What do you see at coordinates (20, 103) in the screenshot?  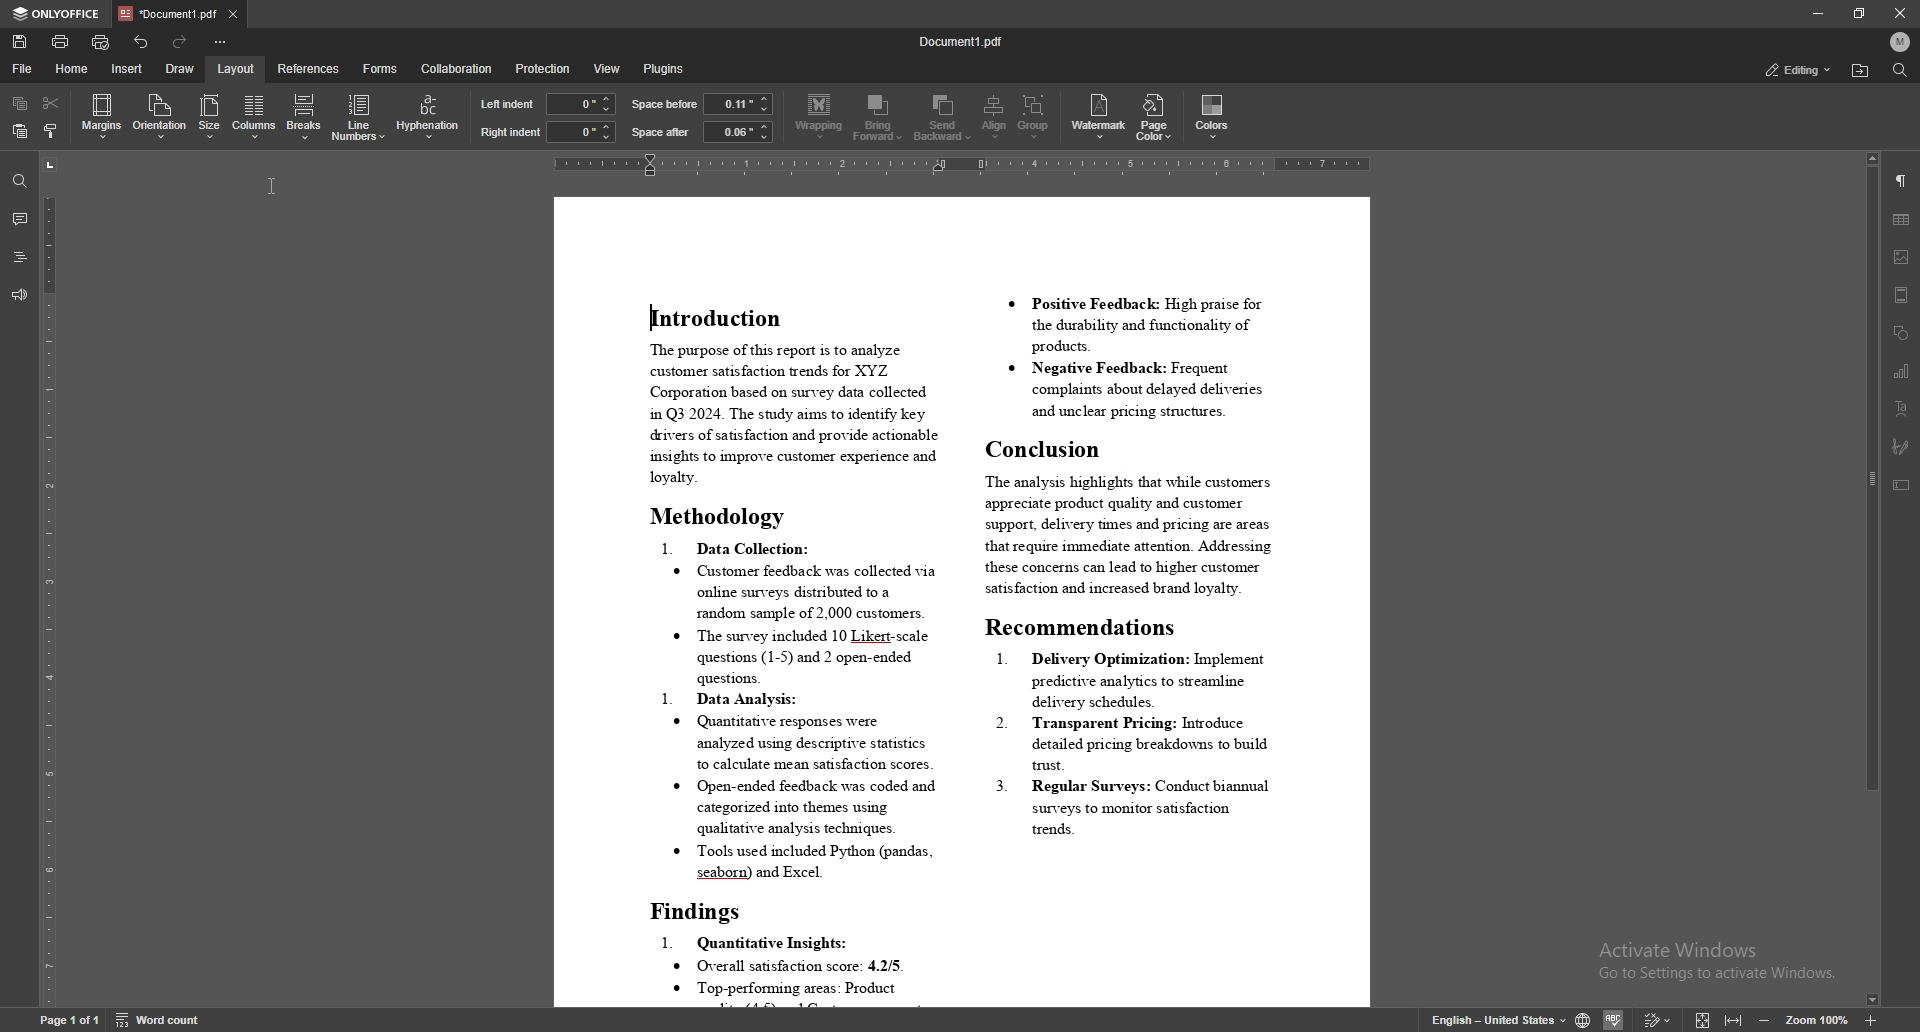 I see `copy` at bounding box center [20, 103].